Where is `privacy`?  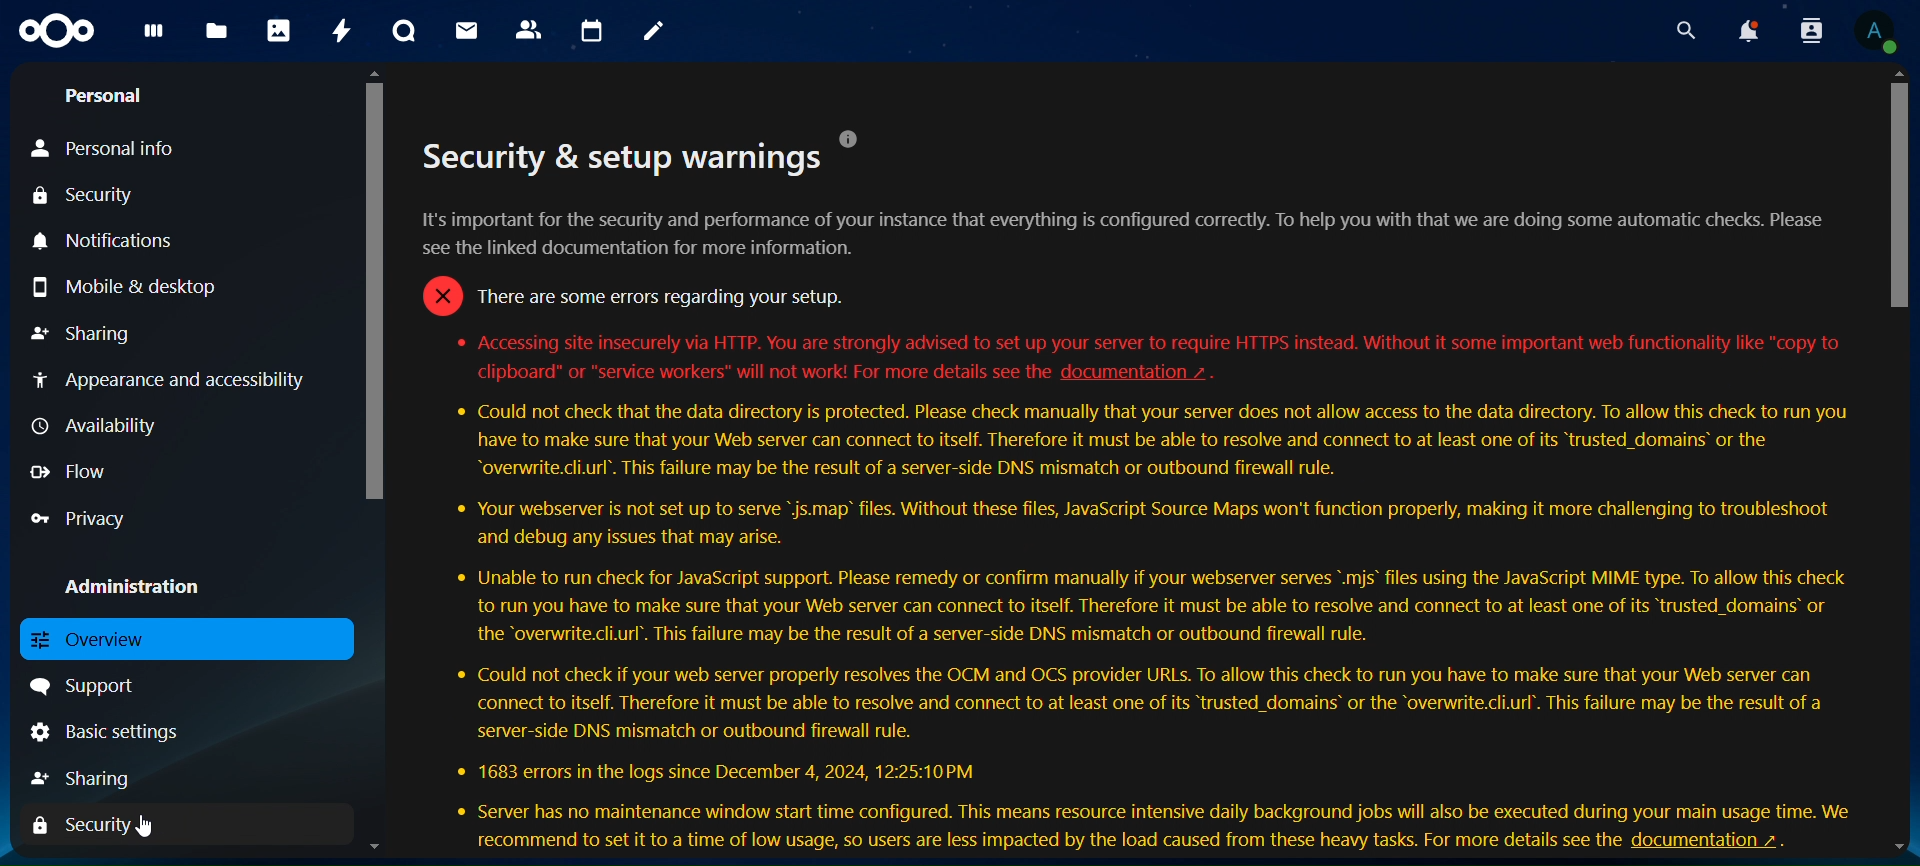
privacy is located at coordinates (80, 521).